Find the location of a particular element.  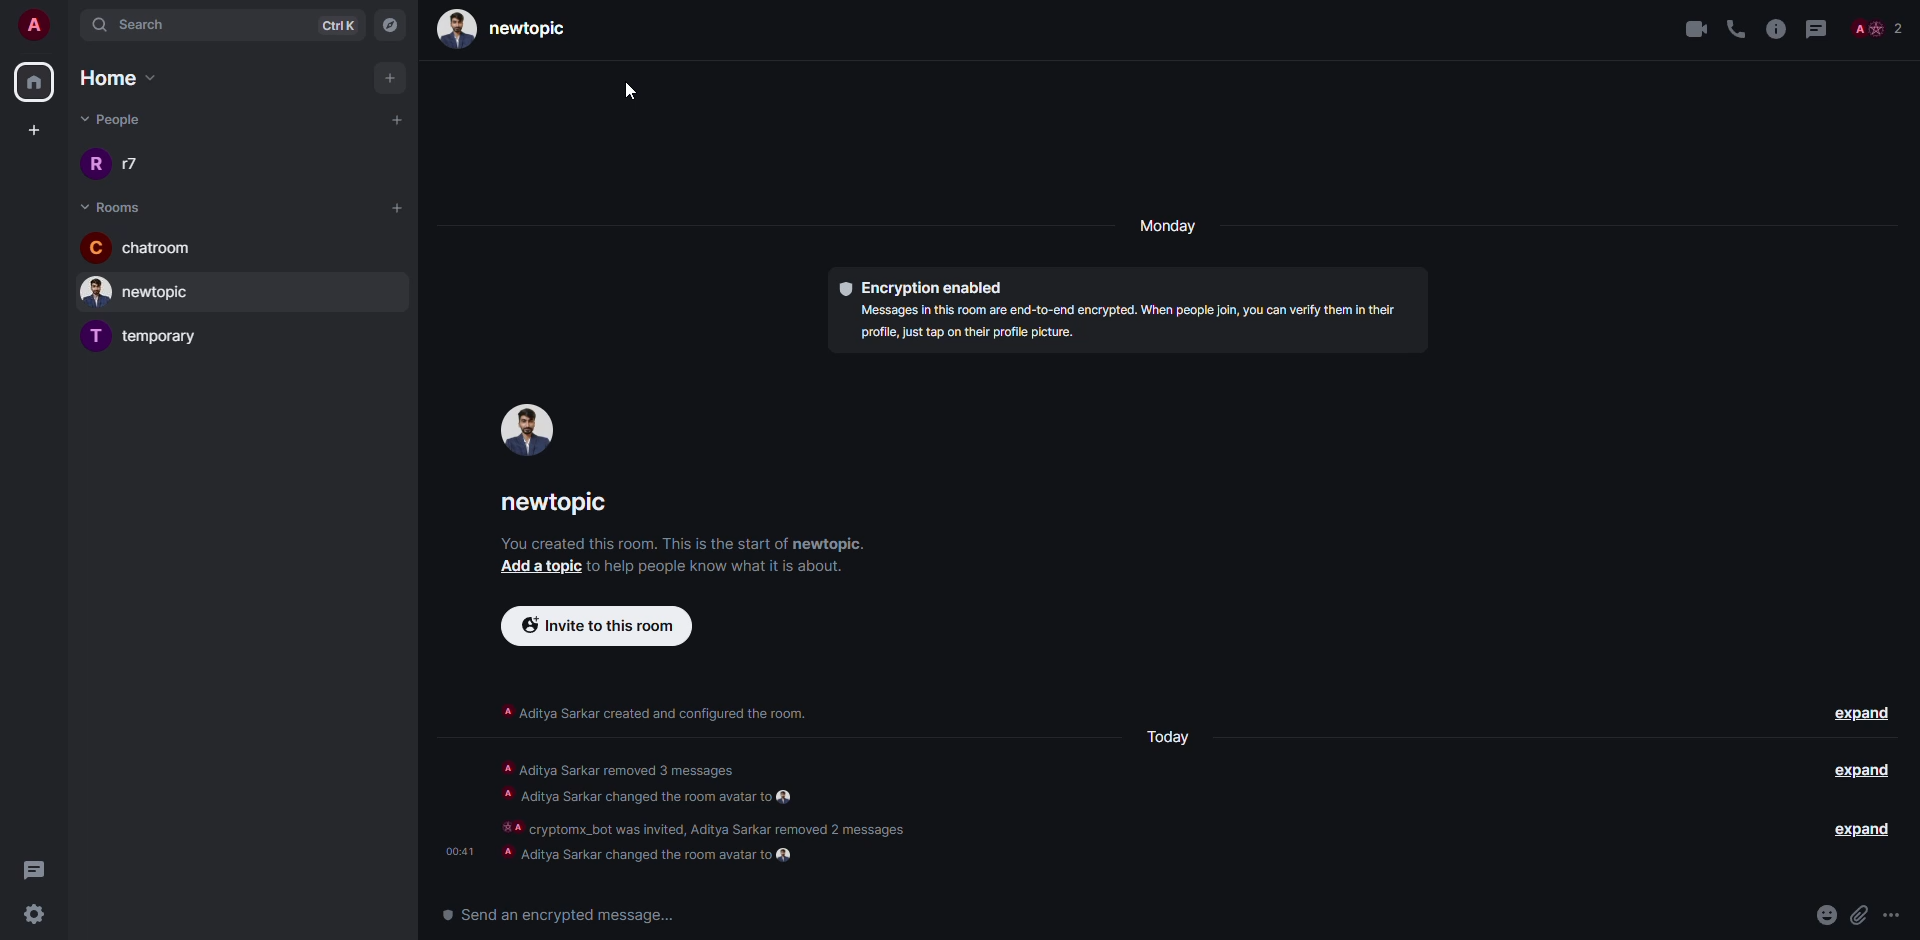

create space is located at coordinates (37, 129).